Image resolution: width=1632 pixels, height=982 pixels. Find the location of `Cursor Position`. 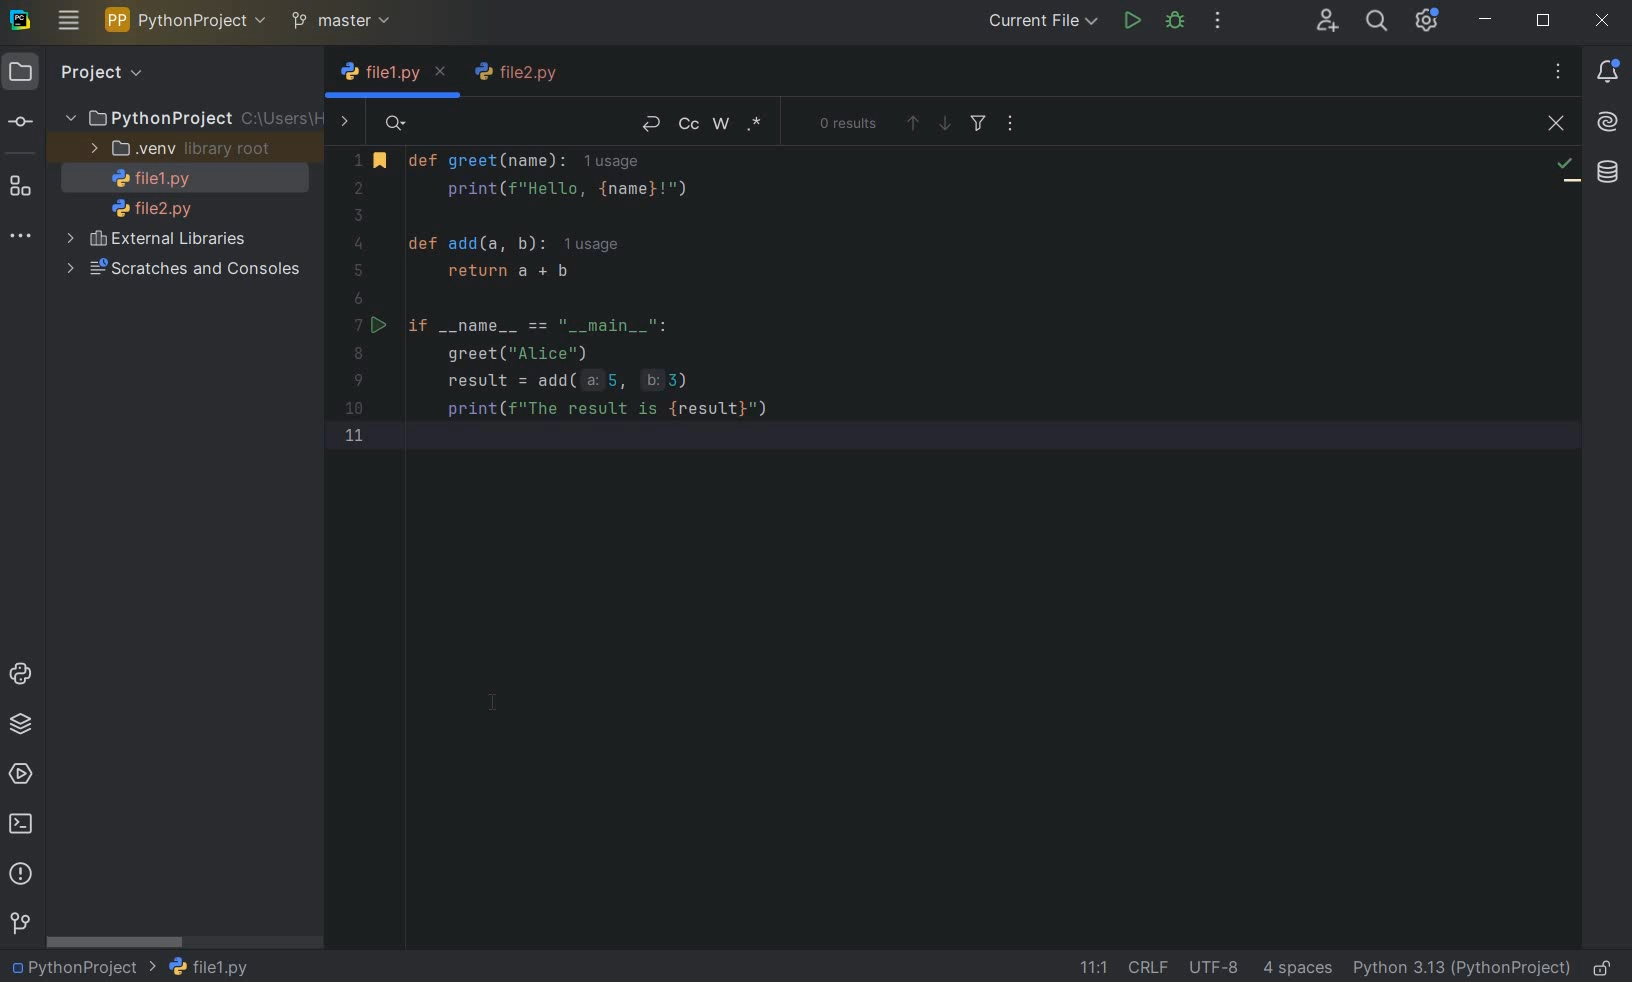

Cursor Position is located at coordinates (494, 701).